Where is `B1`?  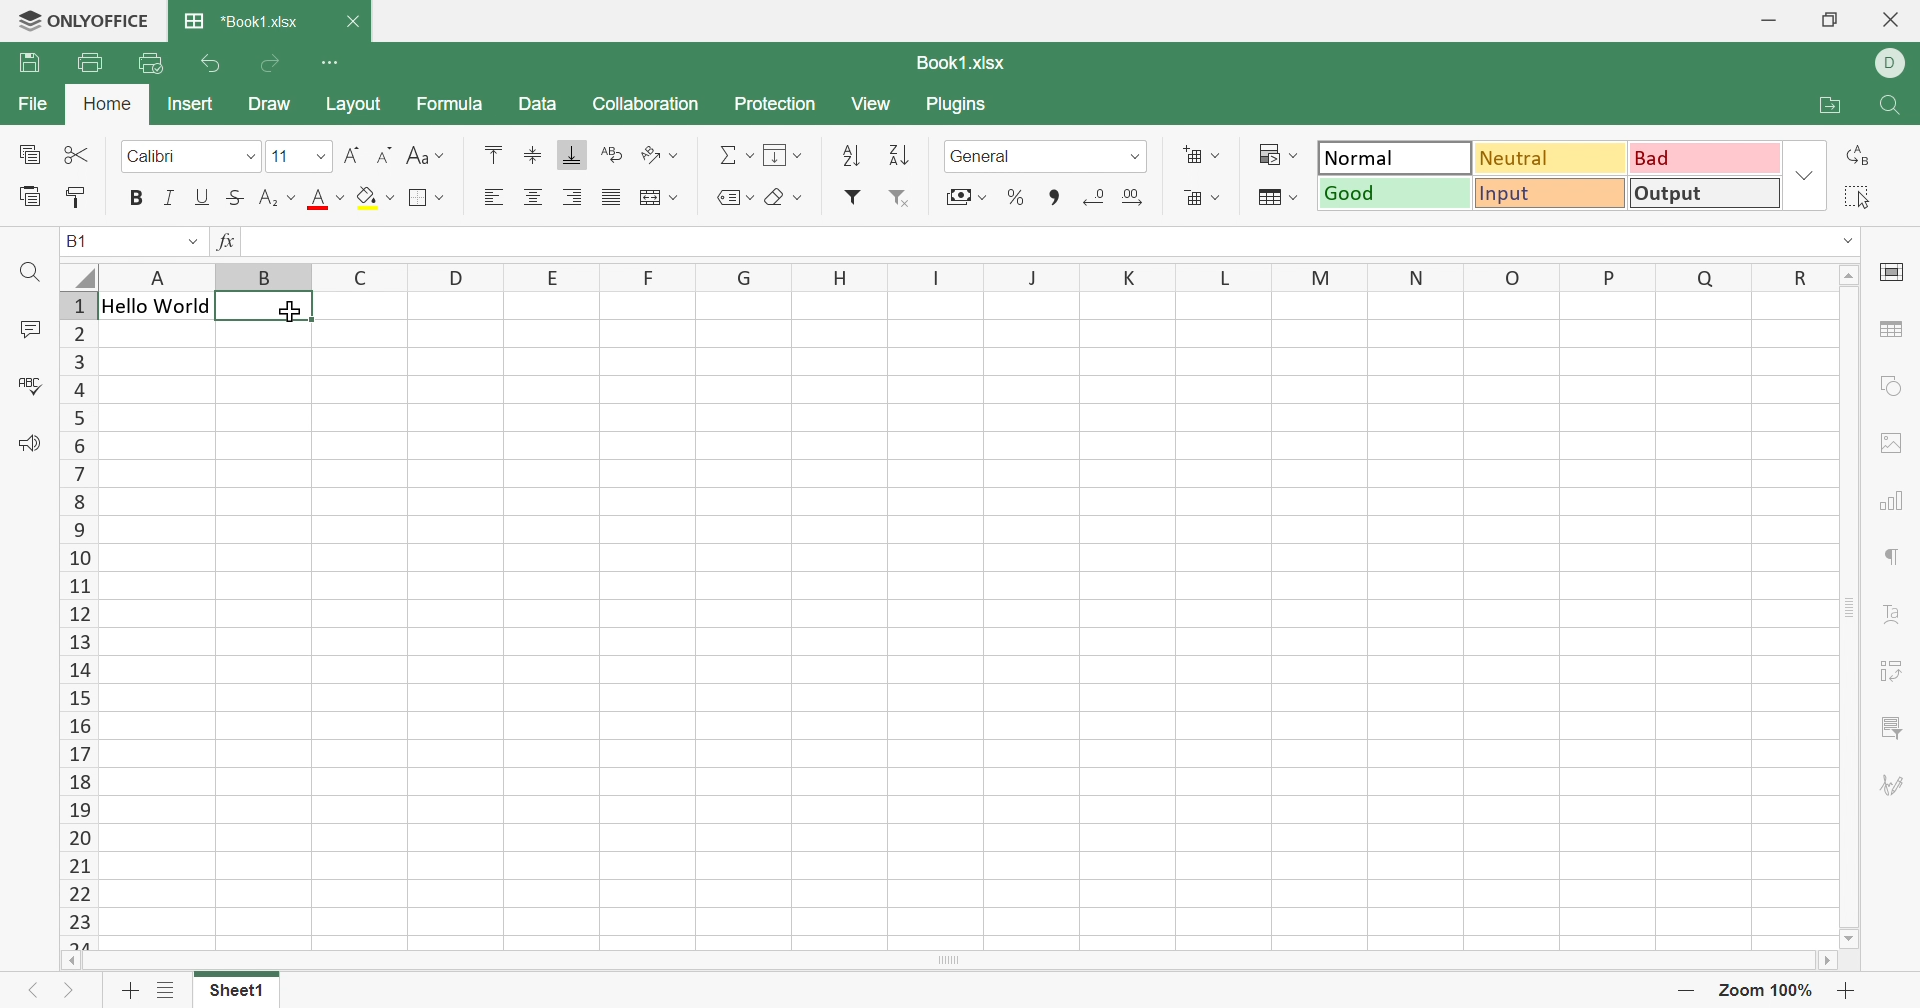
B1 is located at coordinates (79, 239).